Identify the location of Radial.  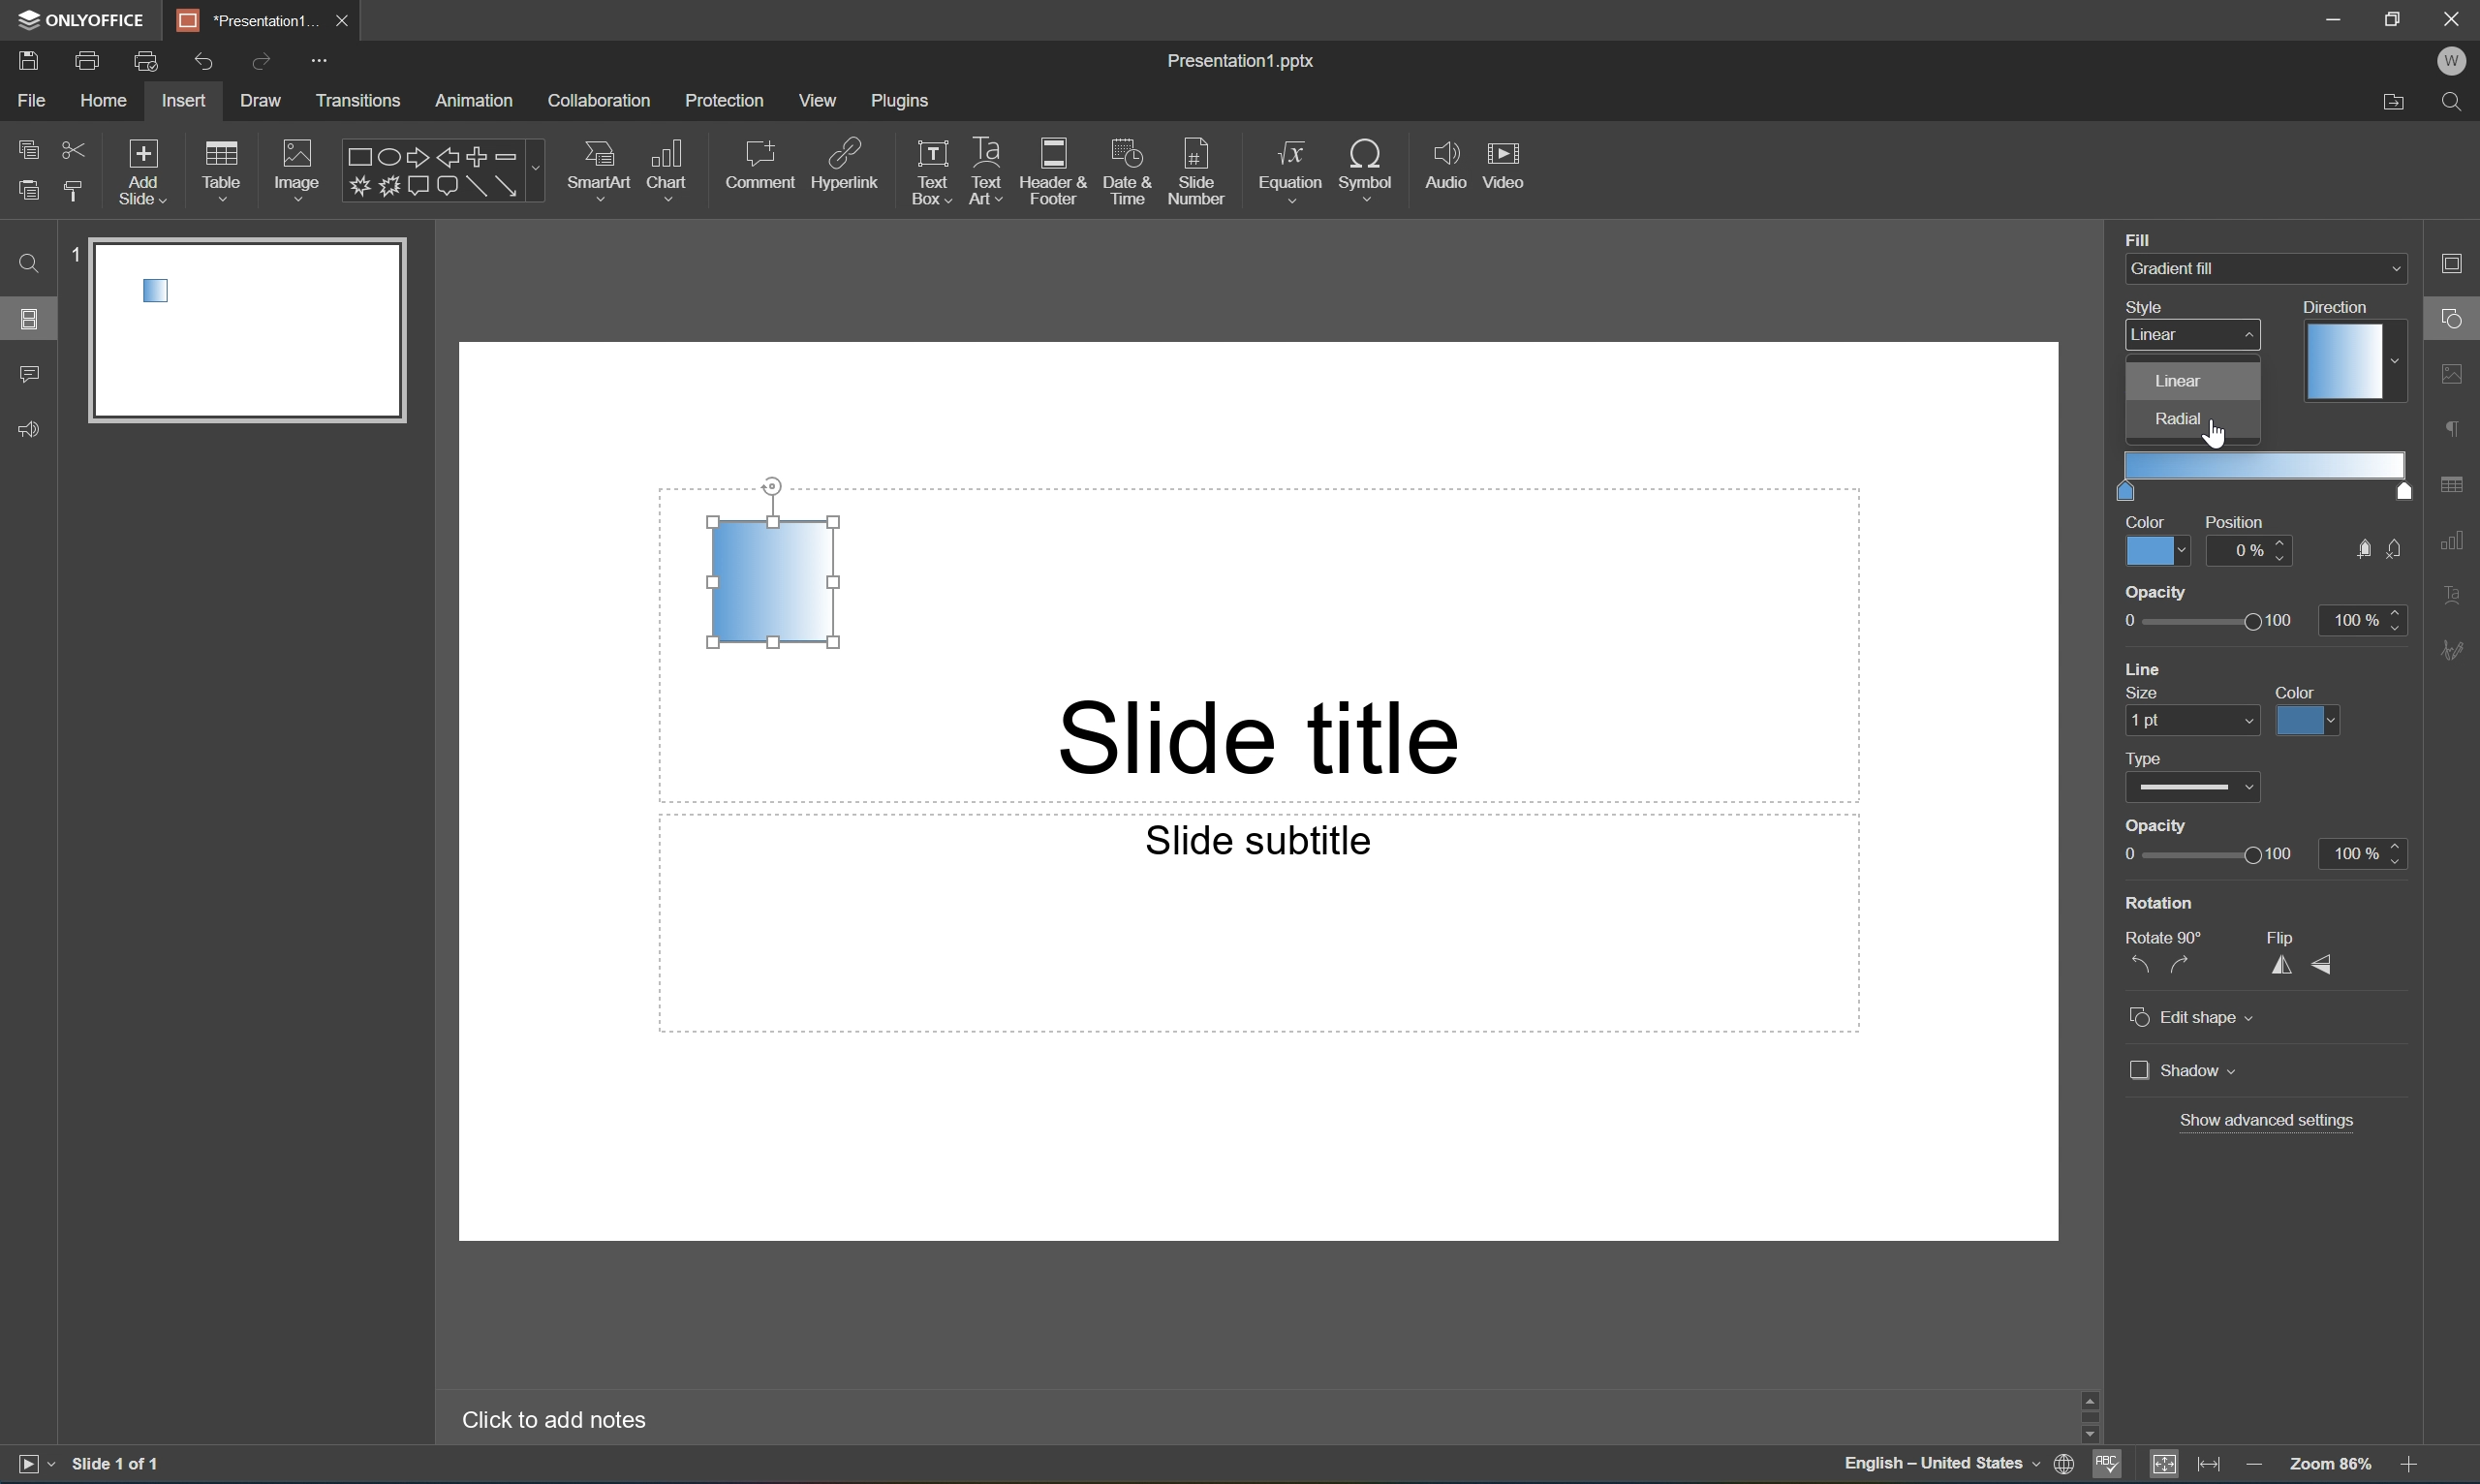
(2173, 421).